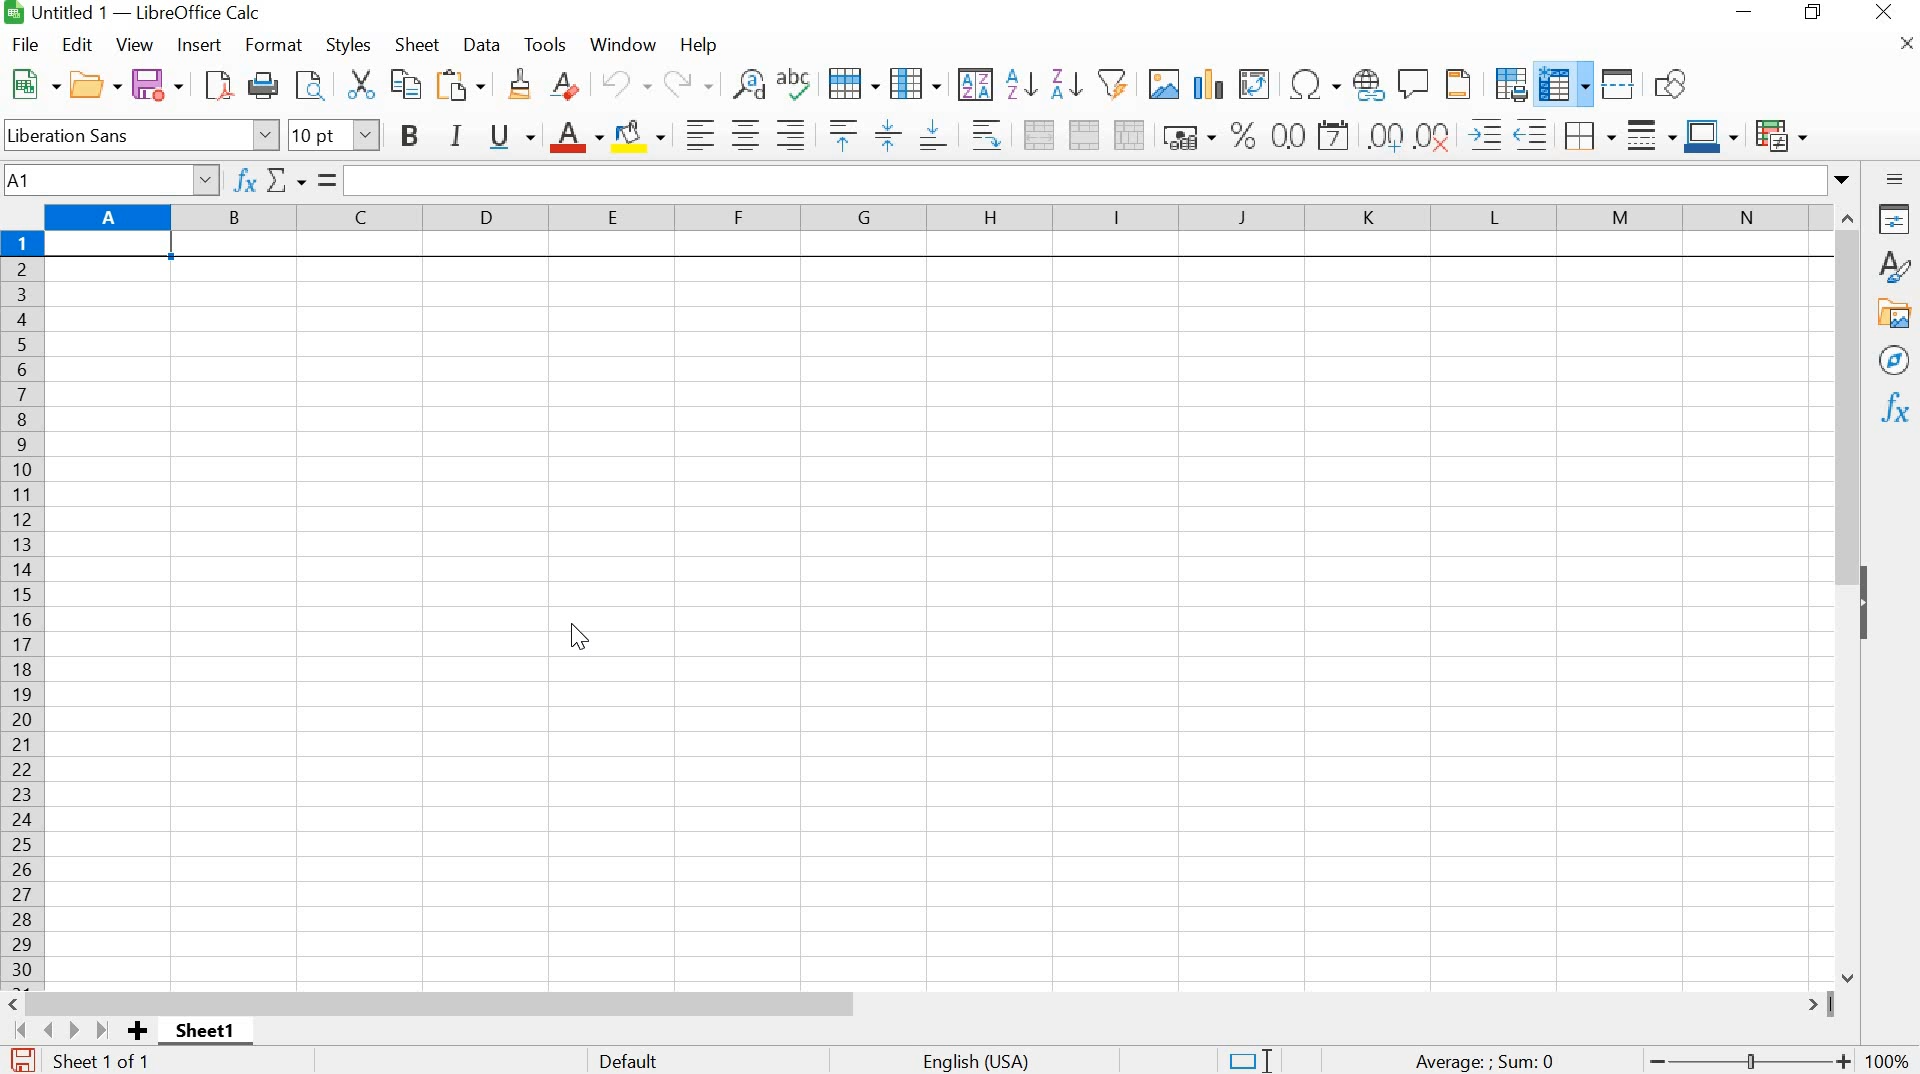 This screenshot has height=1074, width=1920. What do you see at coordinates (114, 1064) in the screenshot?
I see `SHEET 1 OF 1` at bounding box center [114, 1064].